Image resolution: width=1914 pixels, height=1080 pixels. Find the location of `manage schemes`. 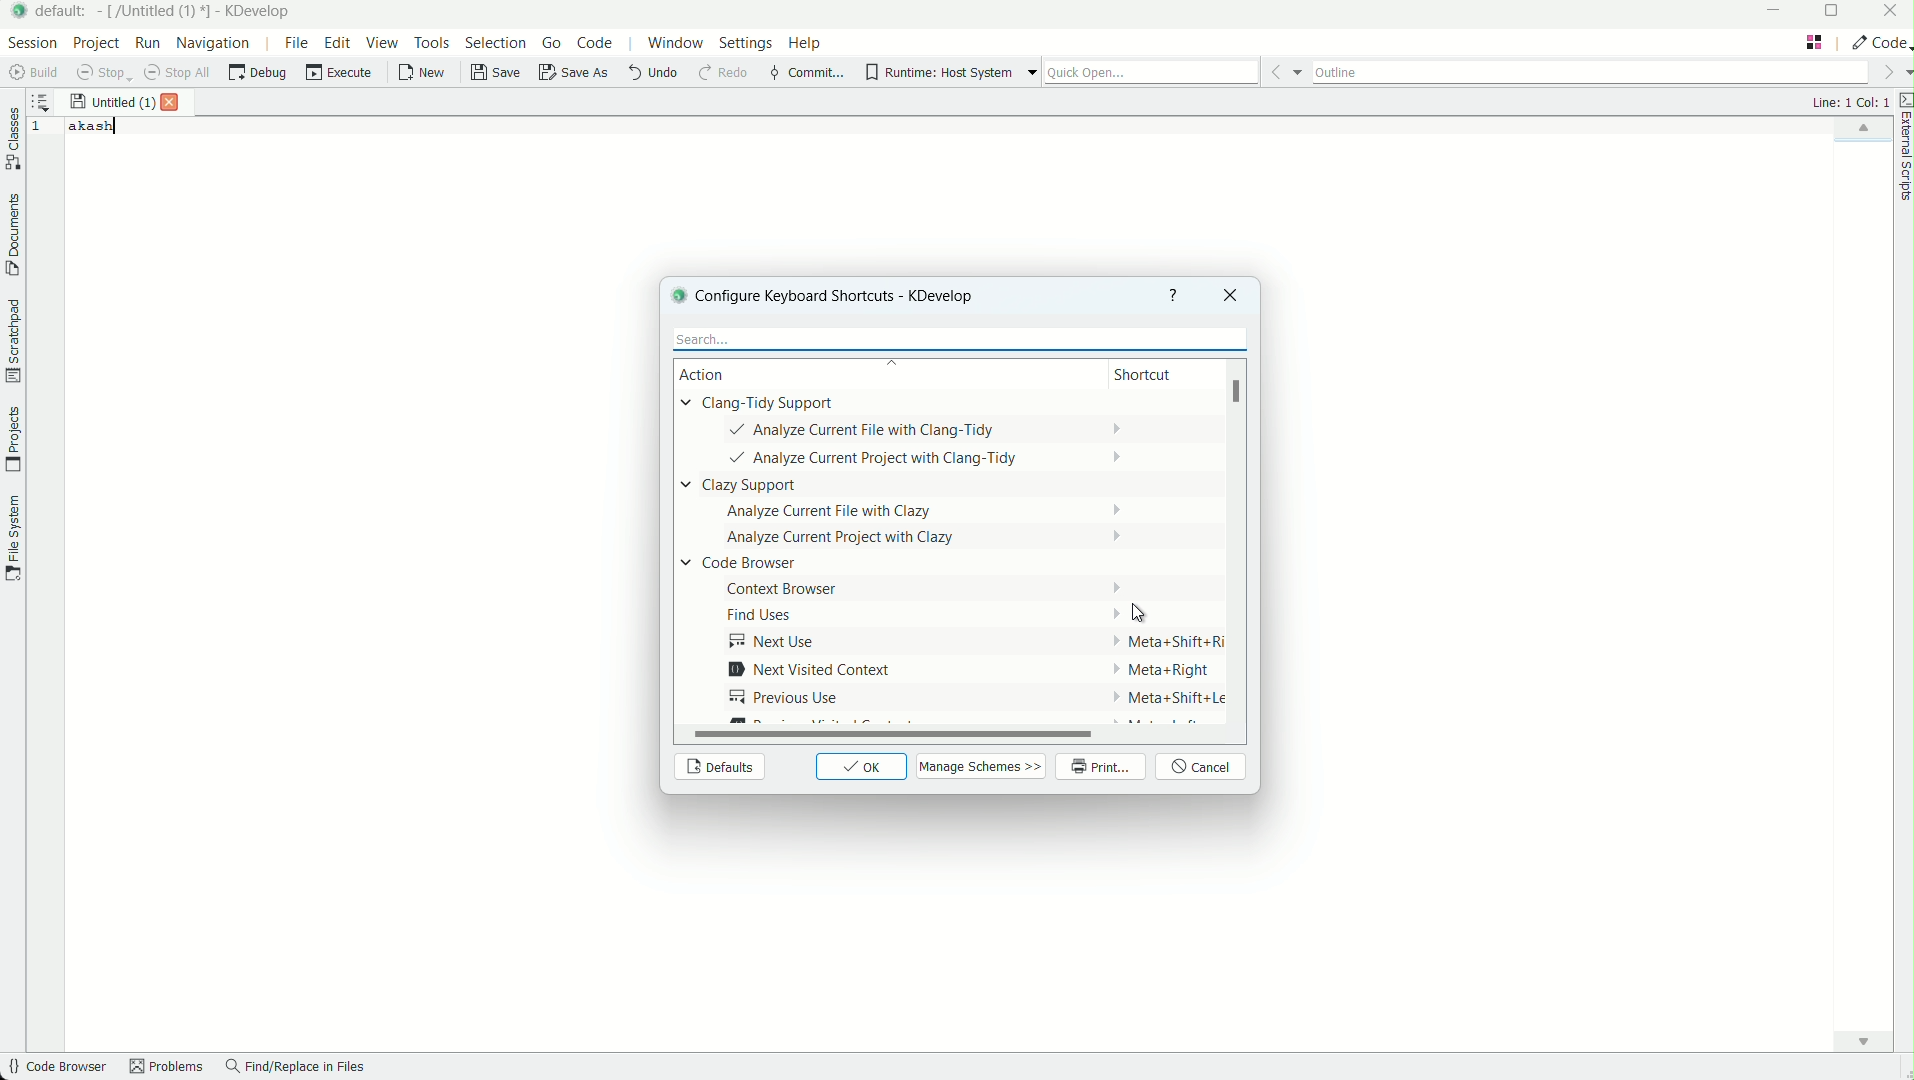

manage schemes is located at coordinates (983, 766).